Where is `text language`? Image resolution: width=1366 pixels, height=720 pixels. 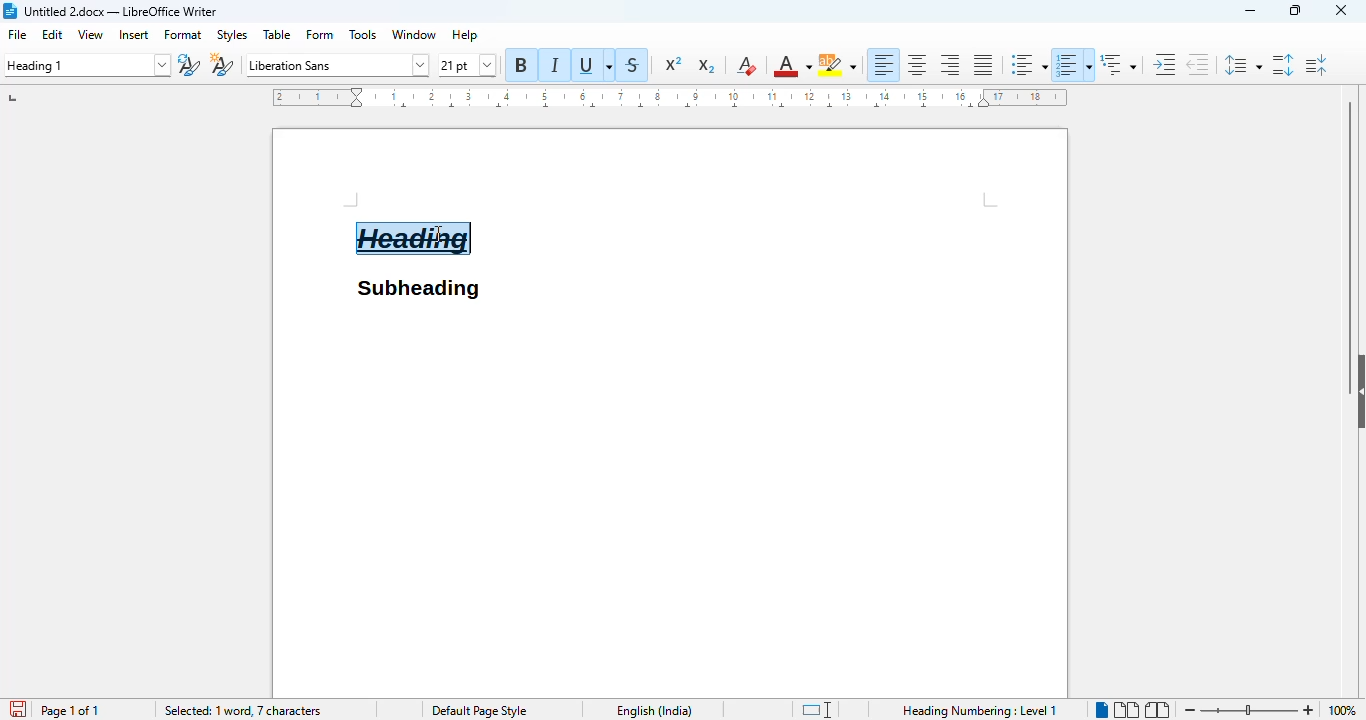 text language is located at coordinates (654, 711).